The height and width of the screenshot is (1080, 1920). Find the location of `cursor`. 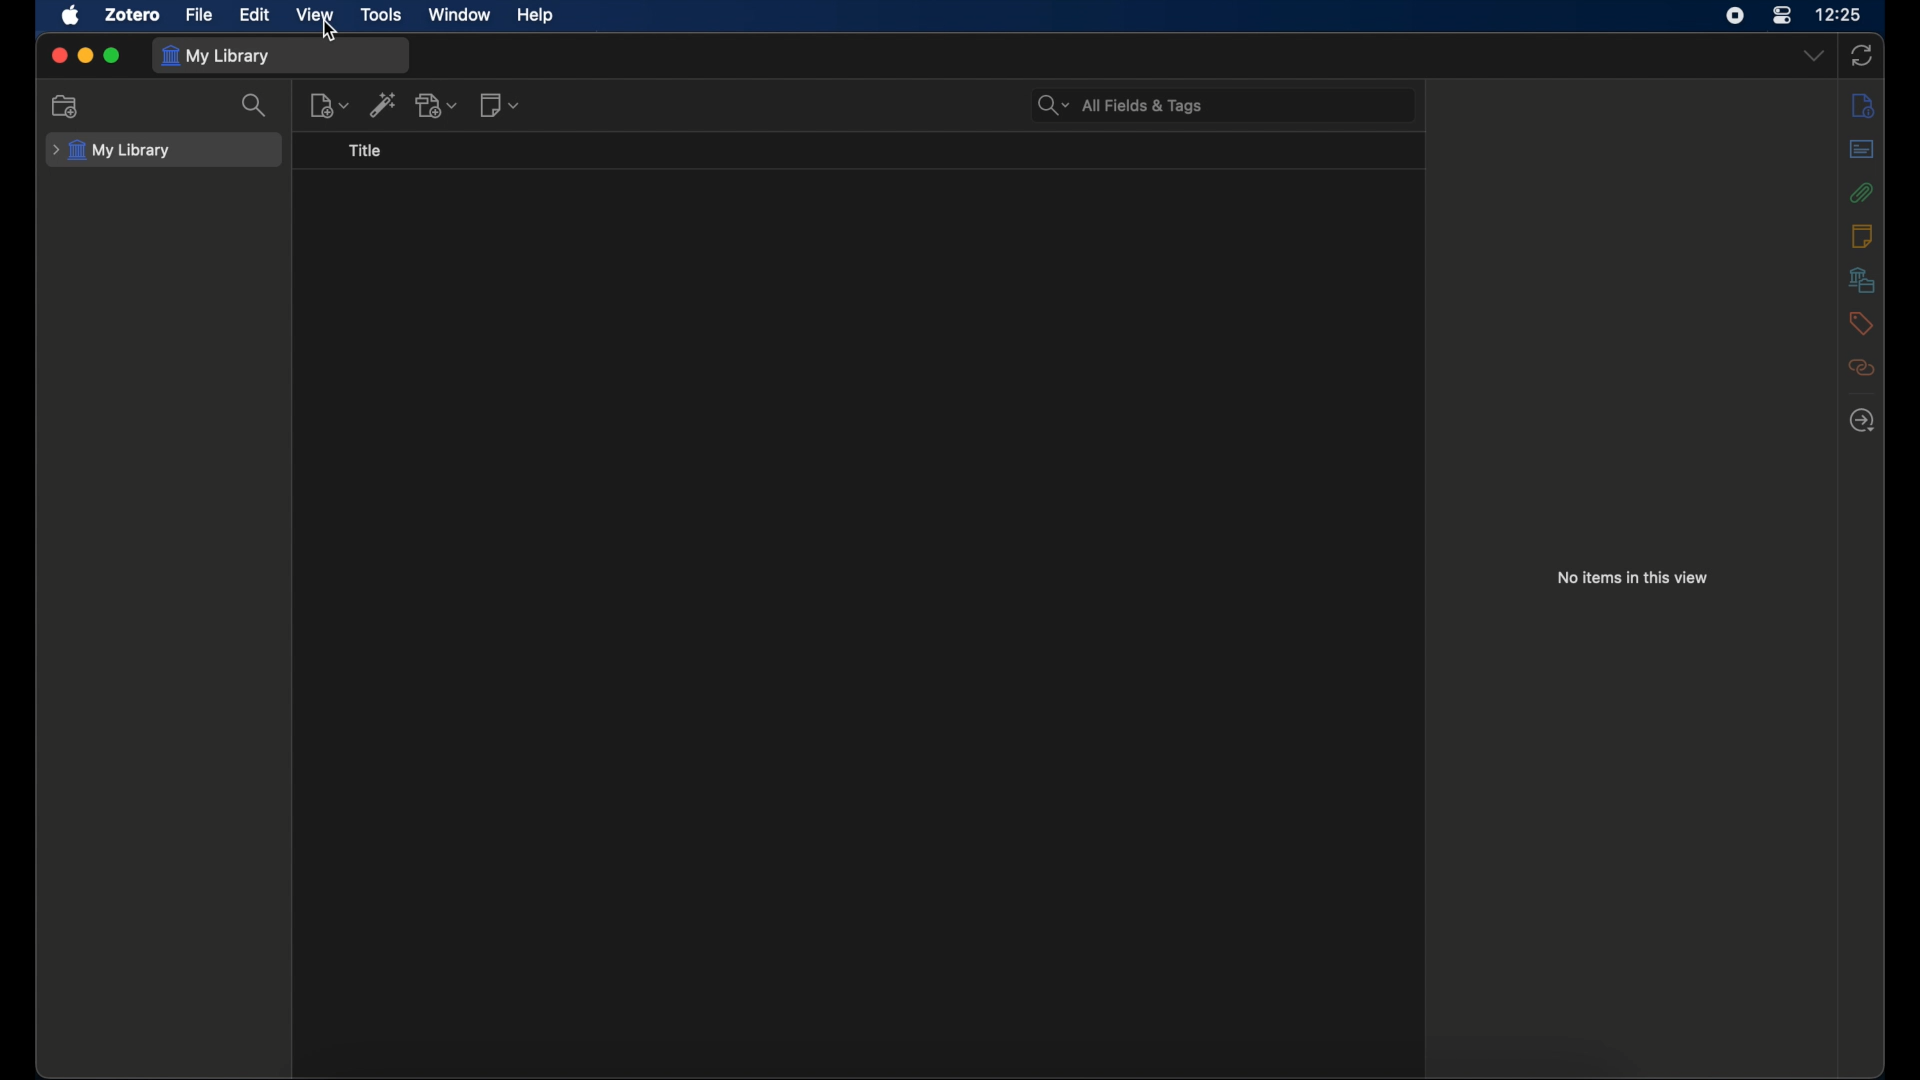

cursor is located at coordinates (330, 33).